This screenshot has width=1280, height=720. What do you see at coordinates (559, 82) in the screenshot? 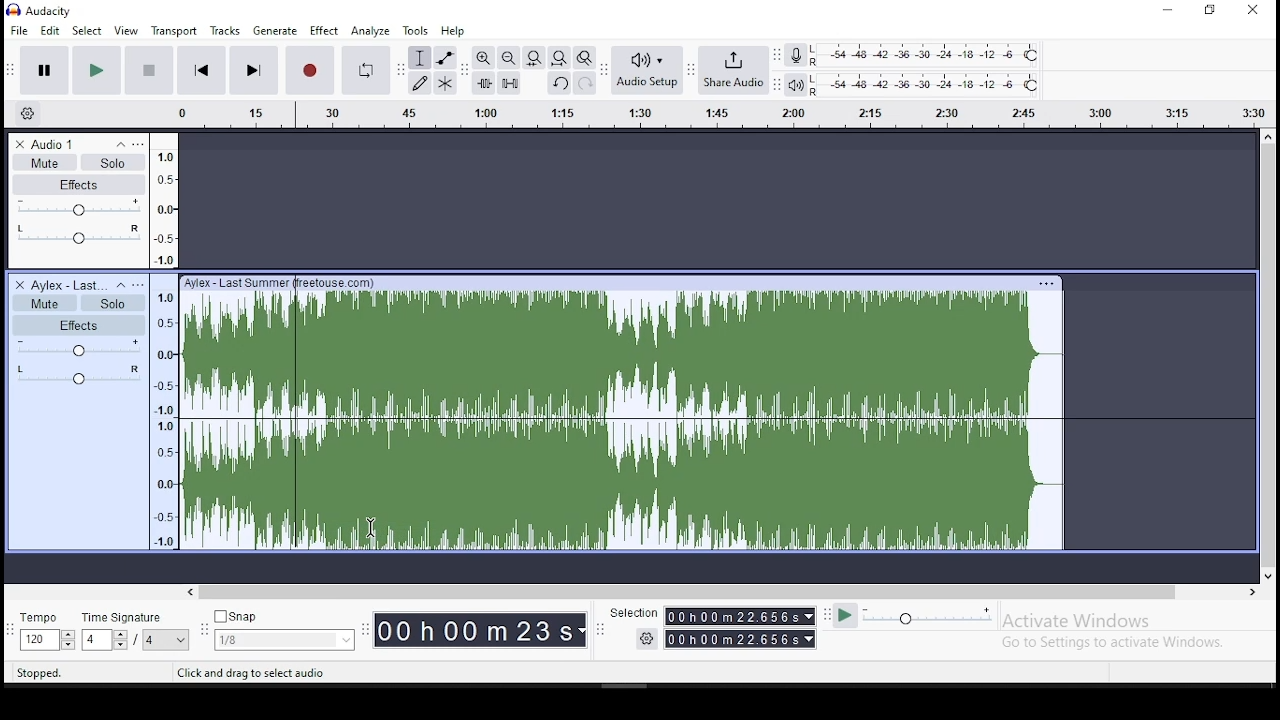
I see `undo` at bounding box center [559, 82].